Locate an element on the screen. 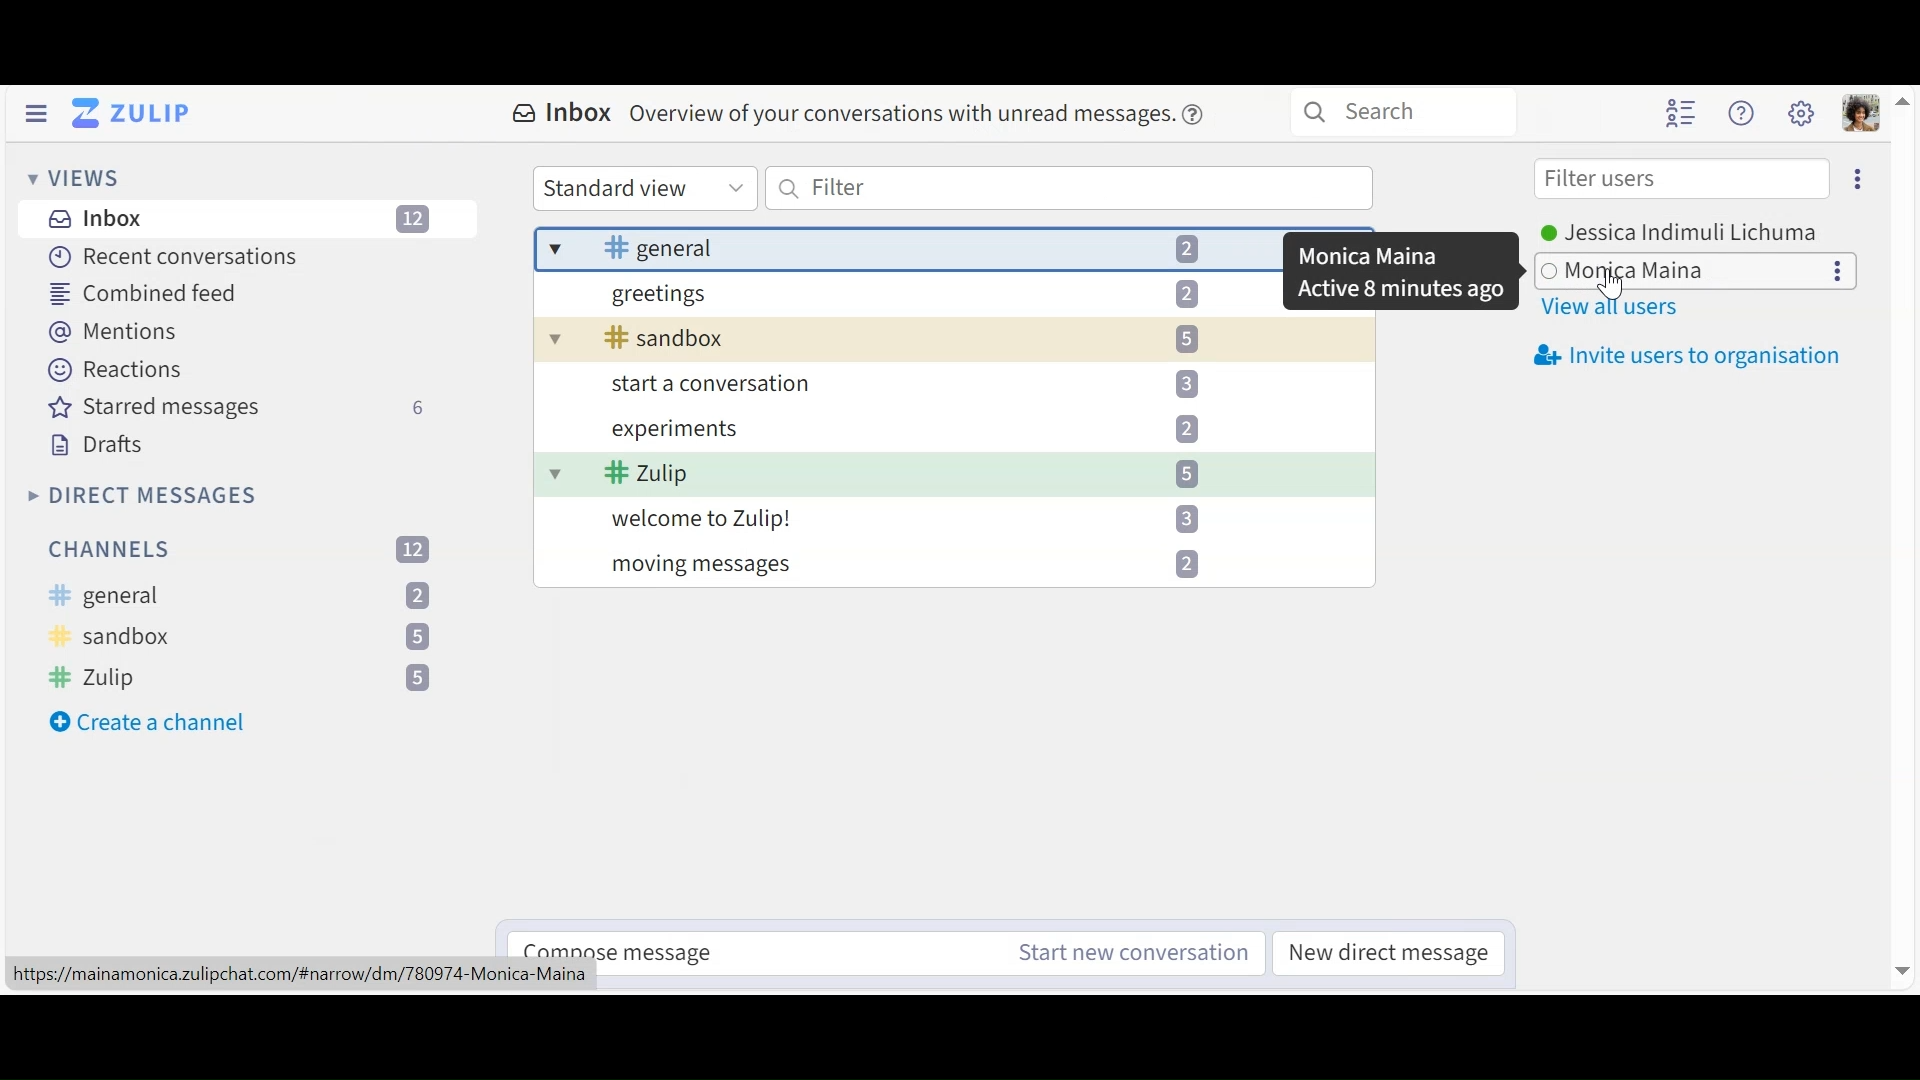 The height and width of the screenshot is (1080, 1920). Invite users to oragnisation is located at coordinates (1691, 353).